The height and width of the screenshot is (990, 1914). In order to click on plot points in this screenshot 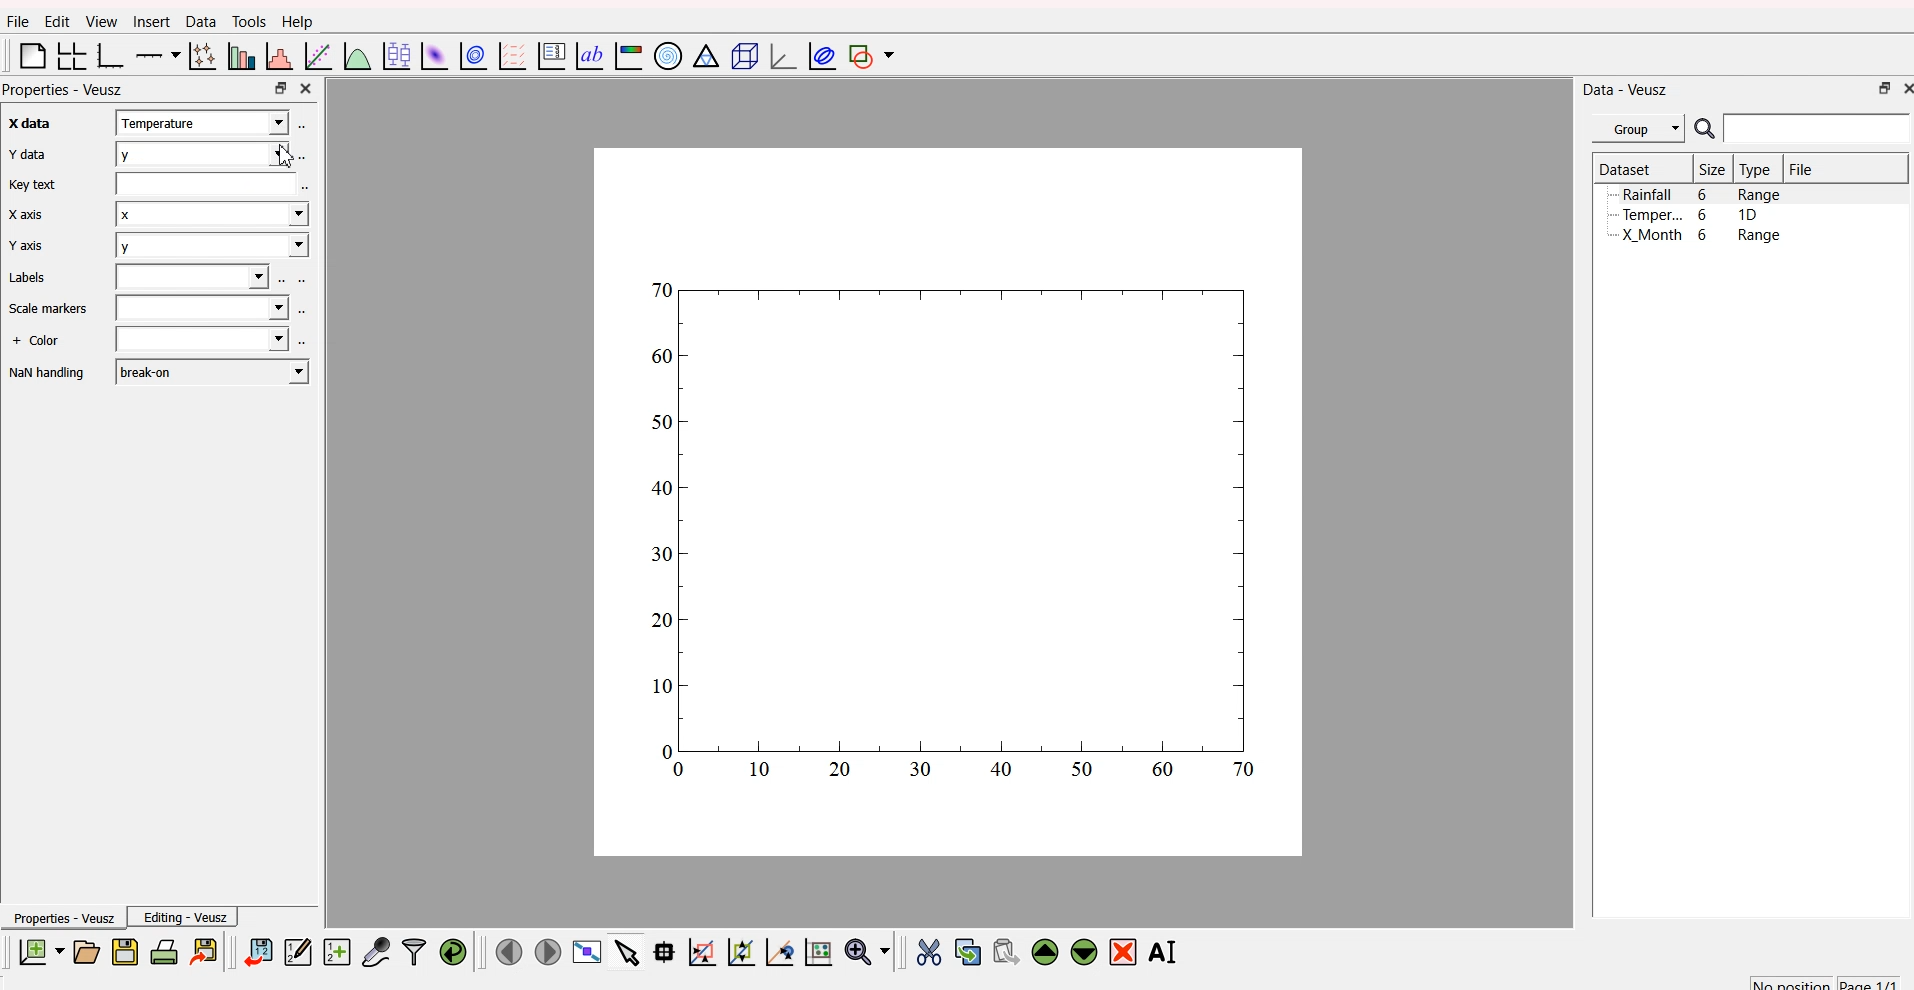, I will do `click(200, 56)`.